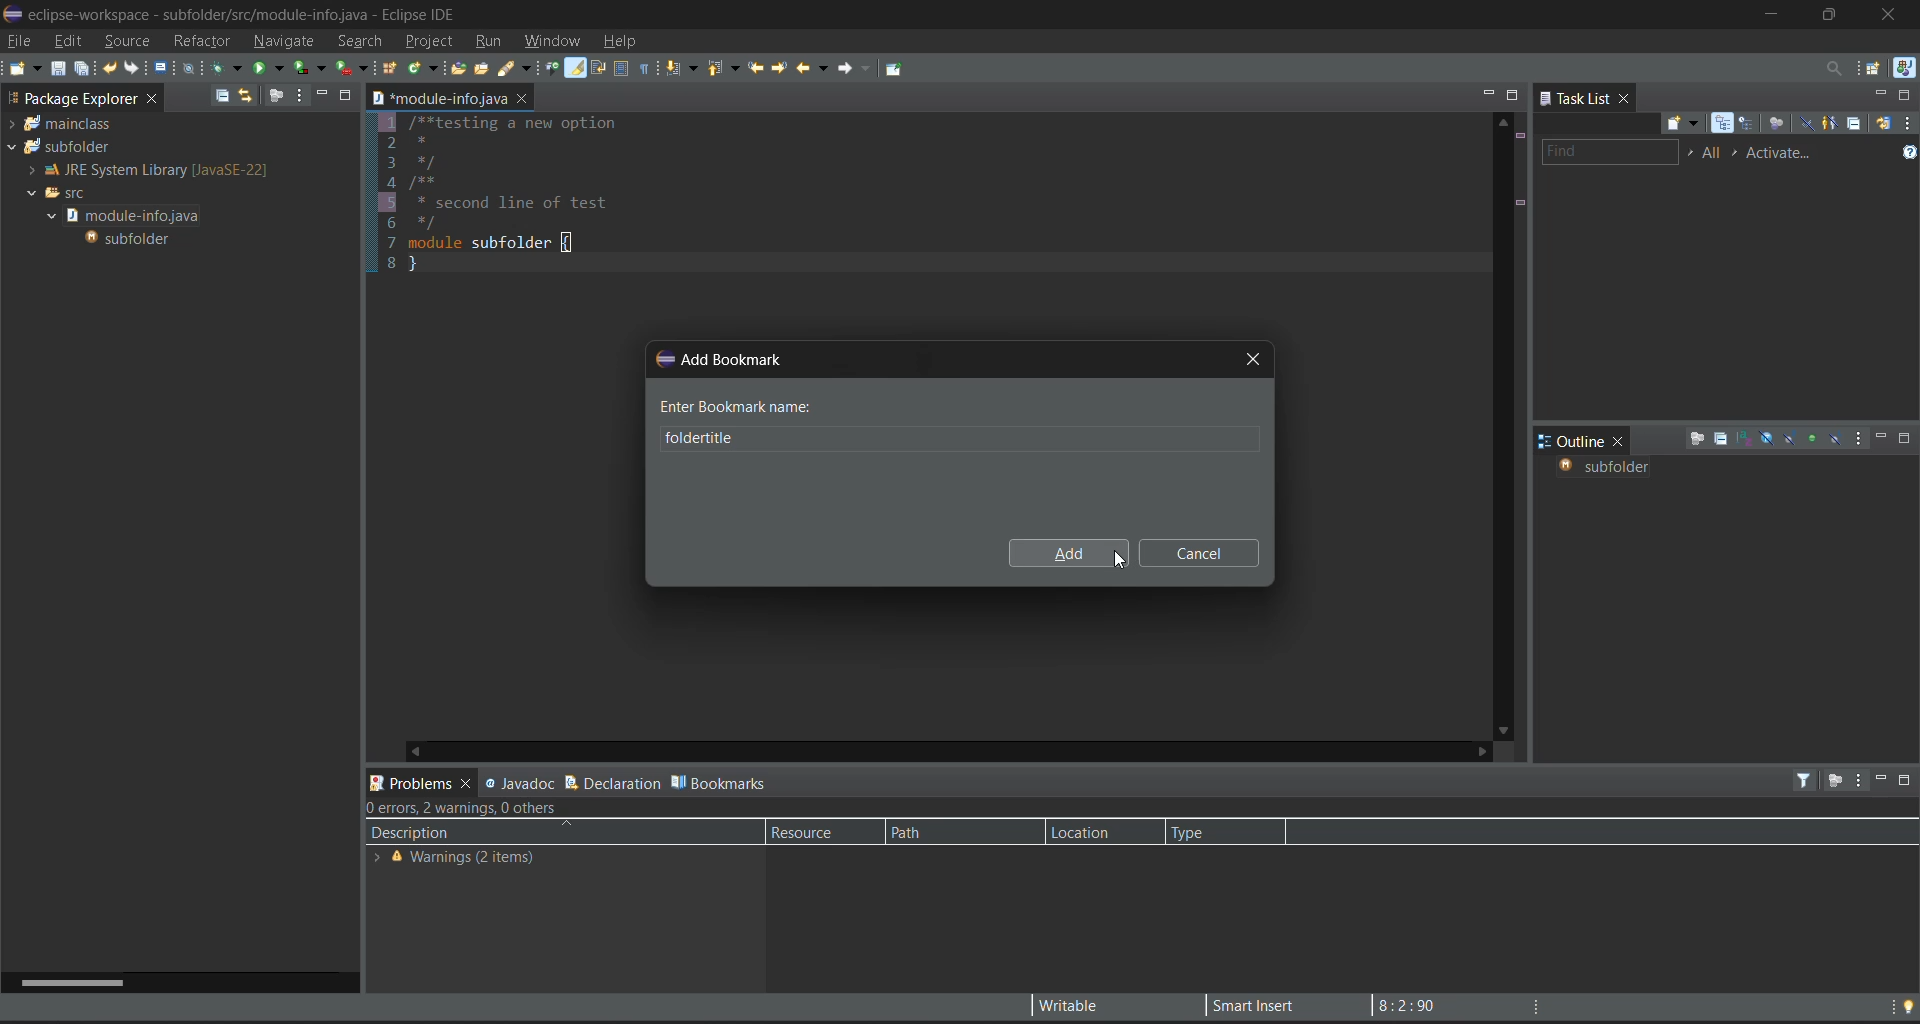 This screenshot has width=1920, height=1024. What do you see at coordinates (64, 124) in the screenshot?
I see `mainclass` at bounding box center [64, 124].